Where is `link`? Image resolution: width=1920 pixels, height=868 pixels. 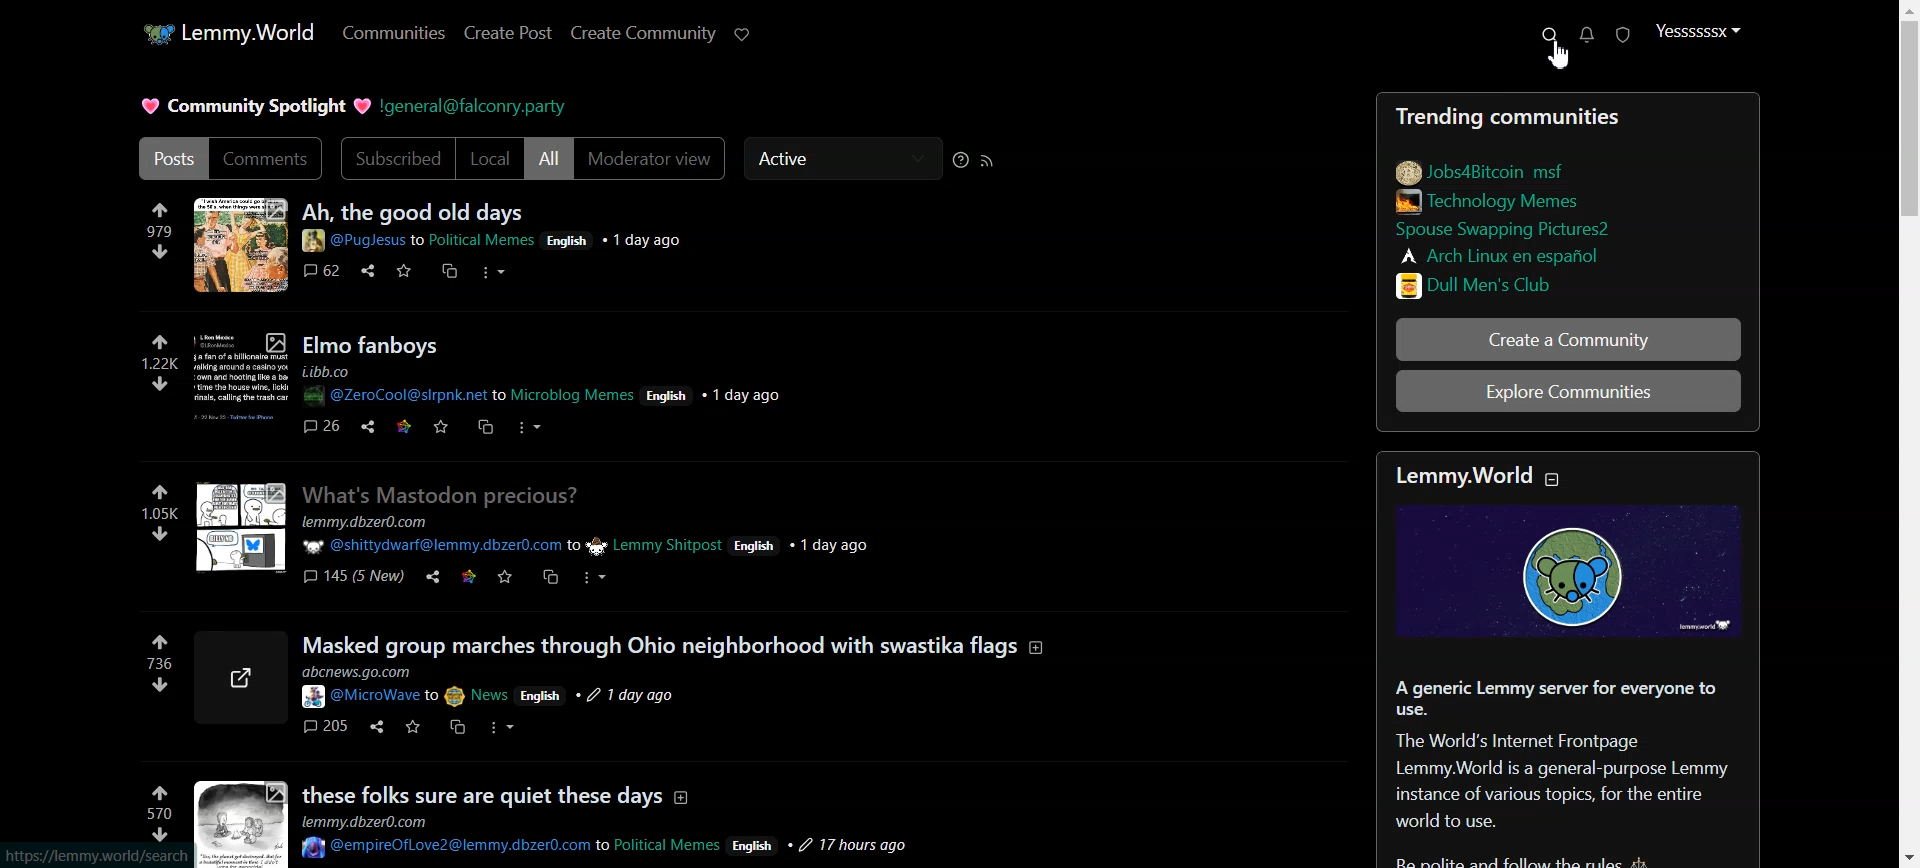
link is located at coordinates (1518, 233).